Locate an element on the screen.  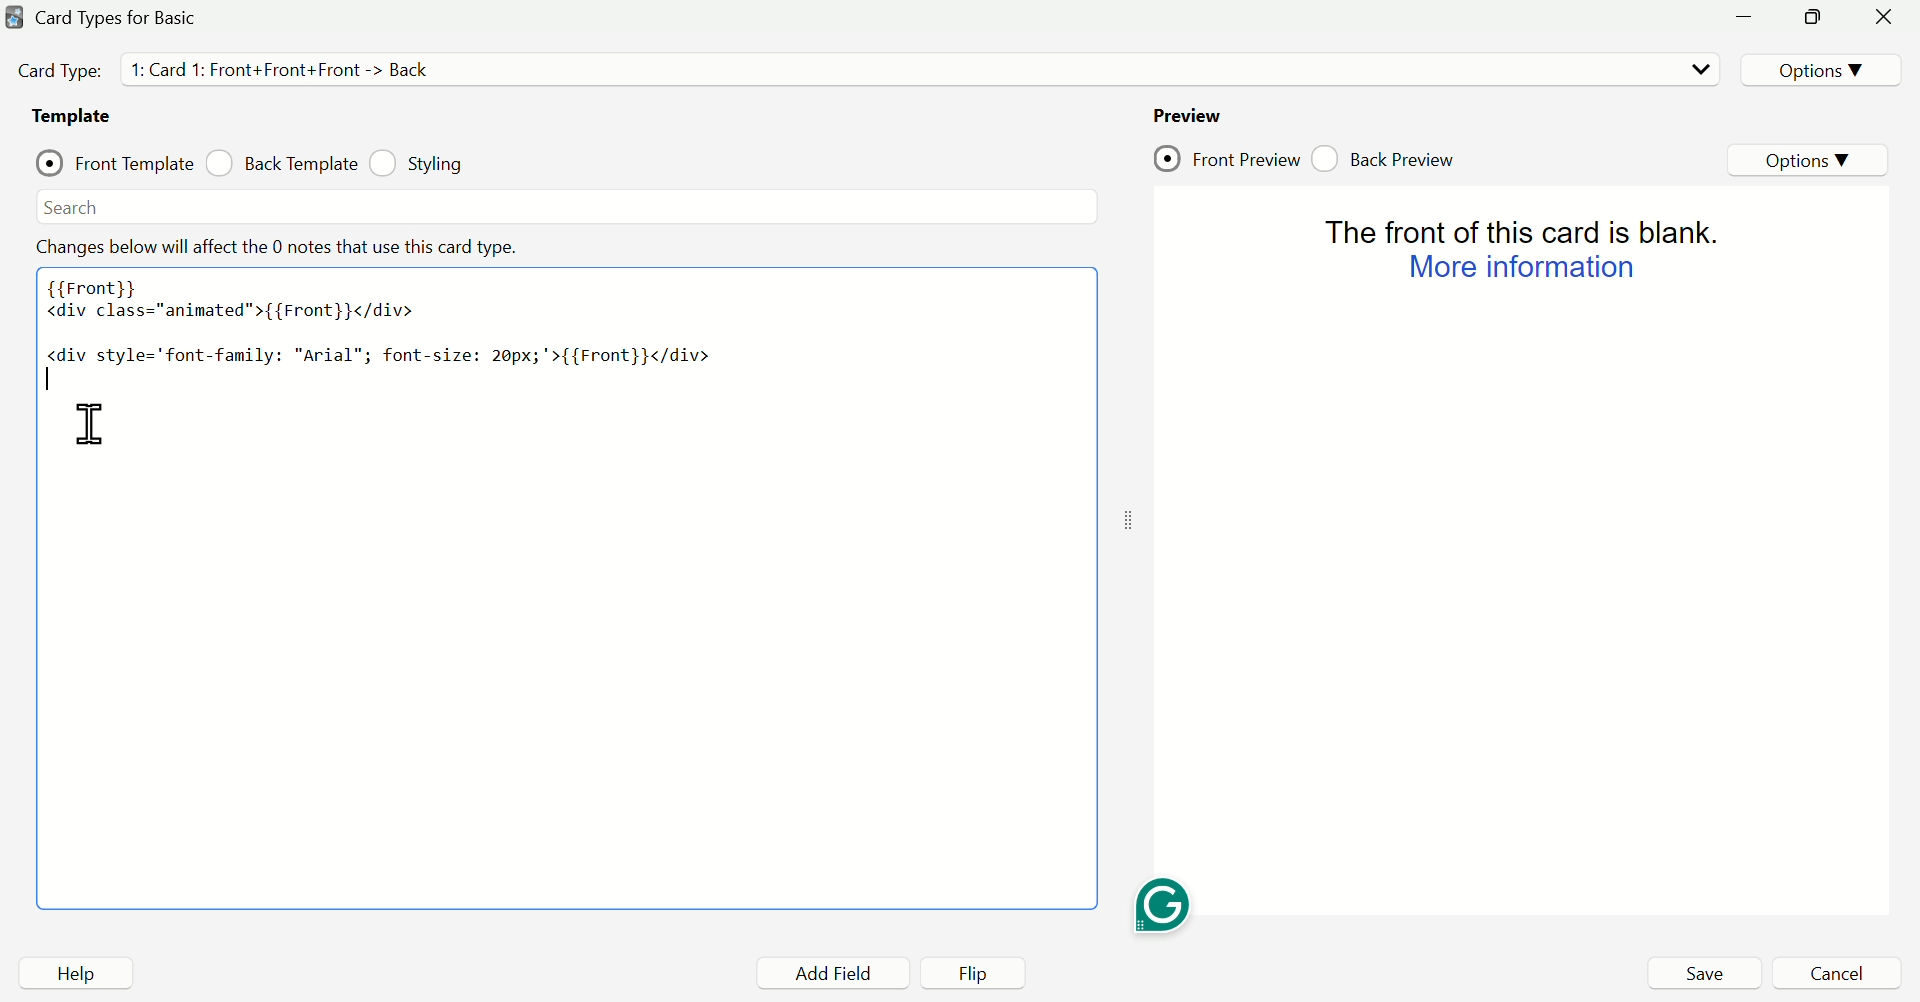
Card Types for Basic is located at coordinates (116, 18).